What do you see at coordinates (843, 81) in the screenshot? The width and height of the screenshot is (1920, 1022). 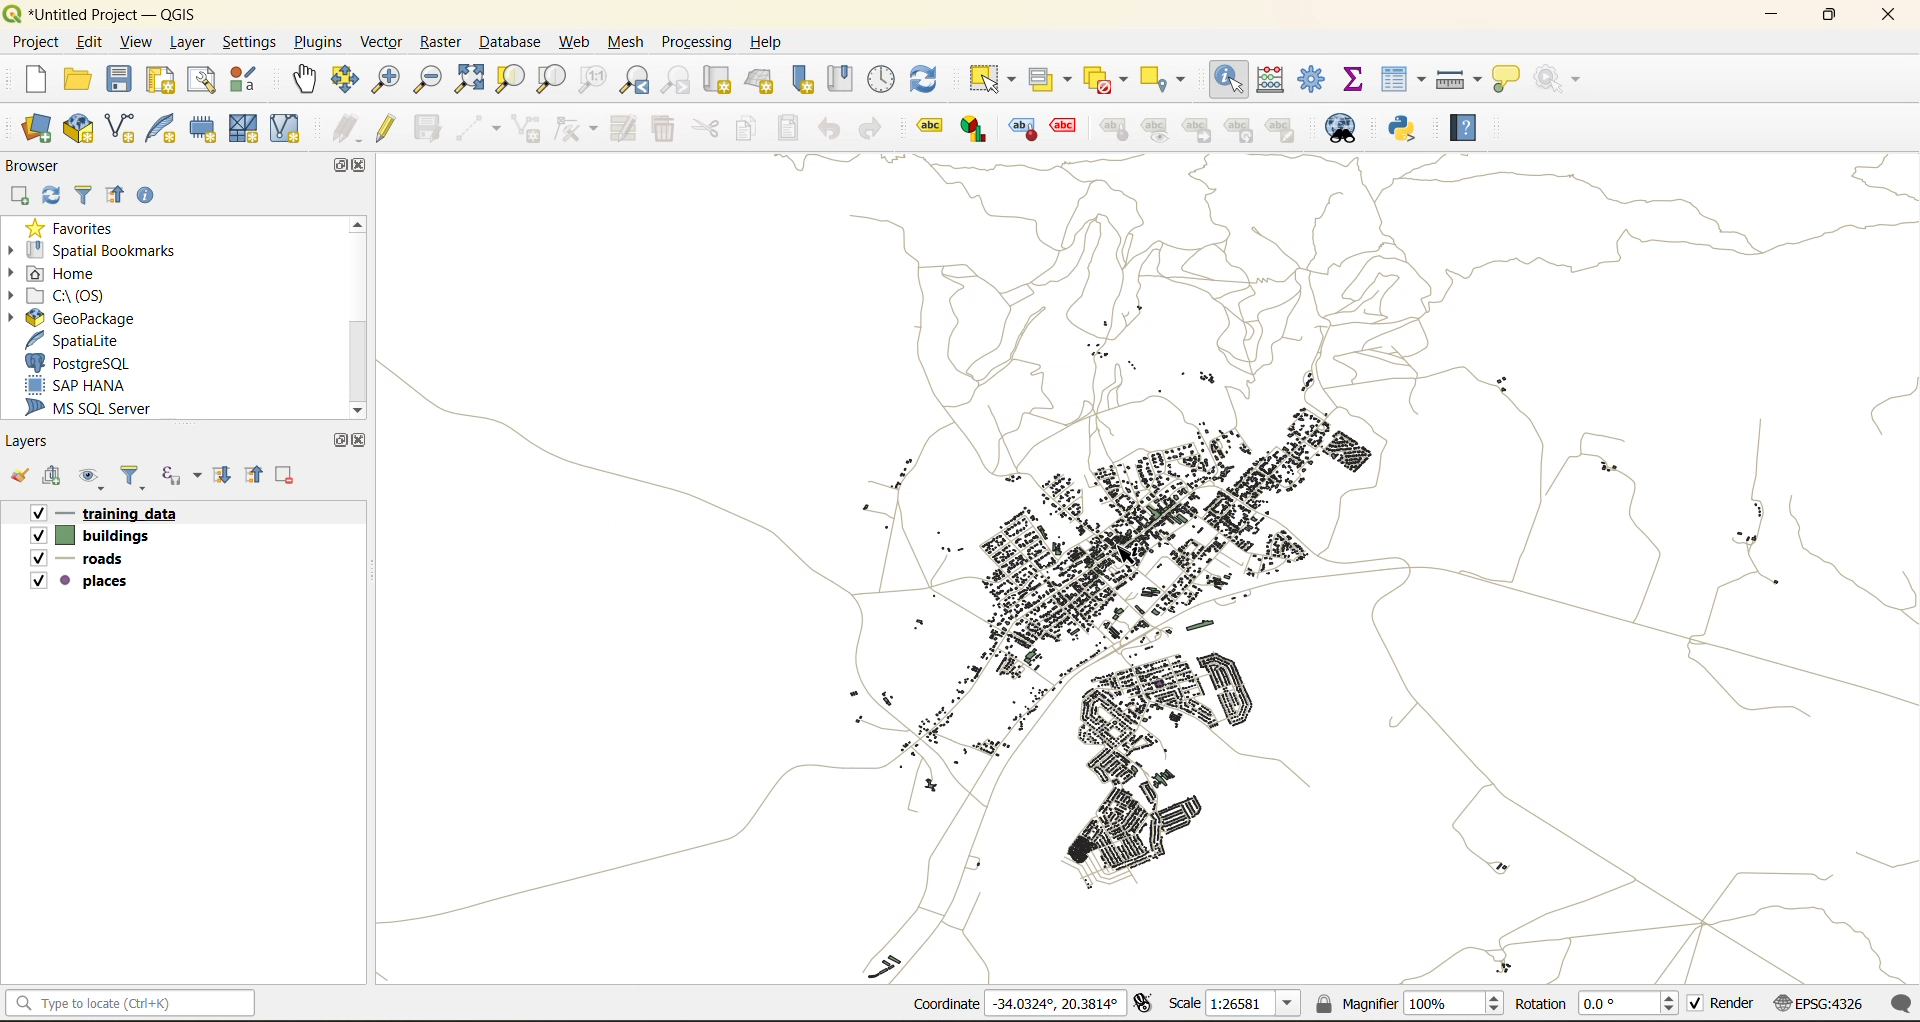 I see `show spatial bookmark` at bounding box center [843, 81].